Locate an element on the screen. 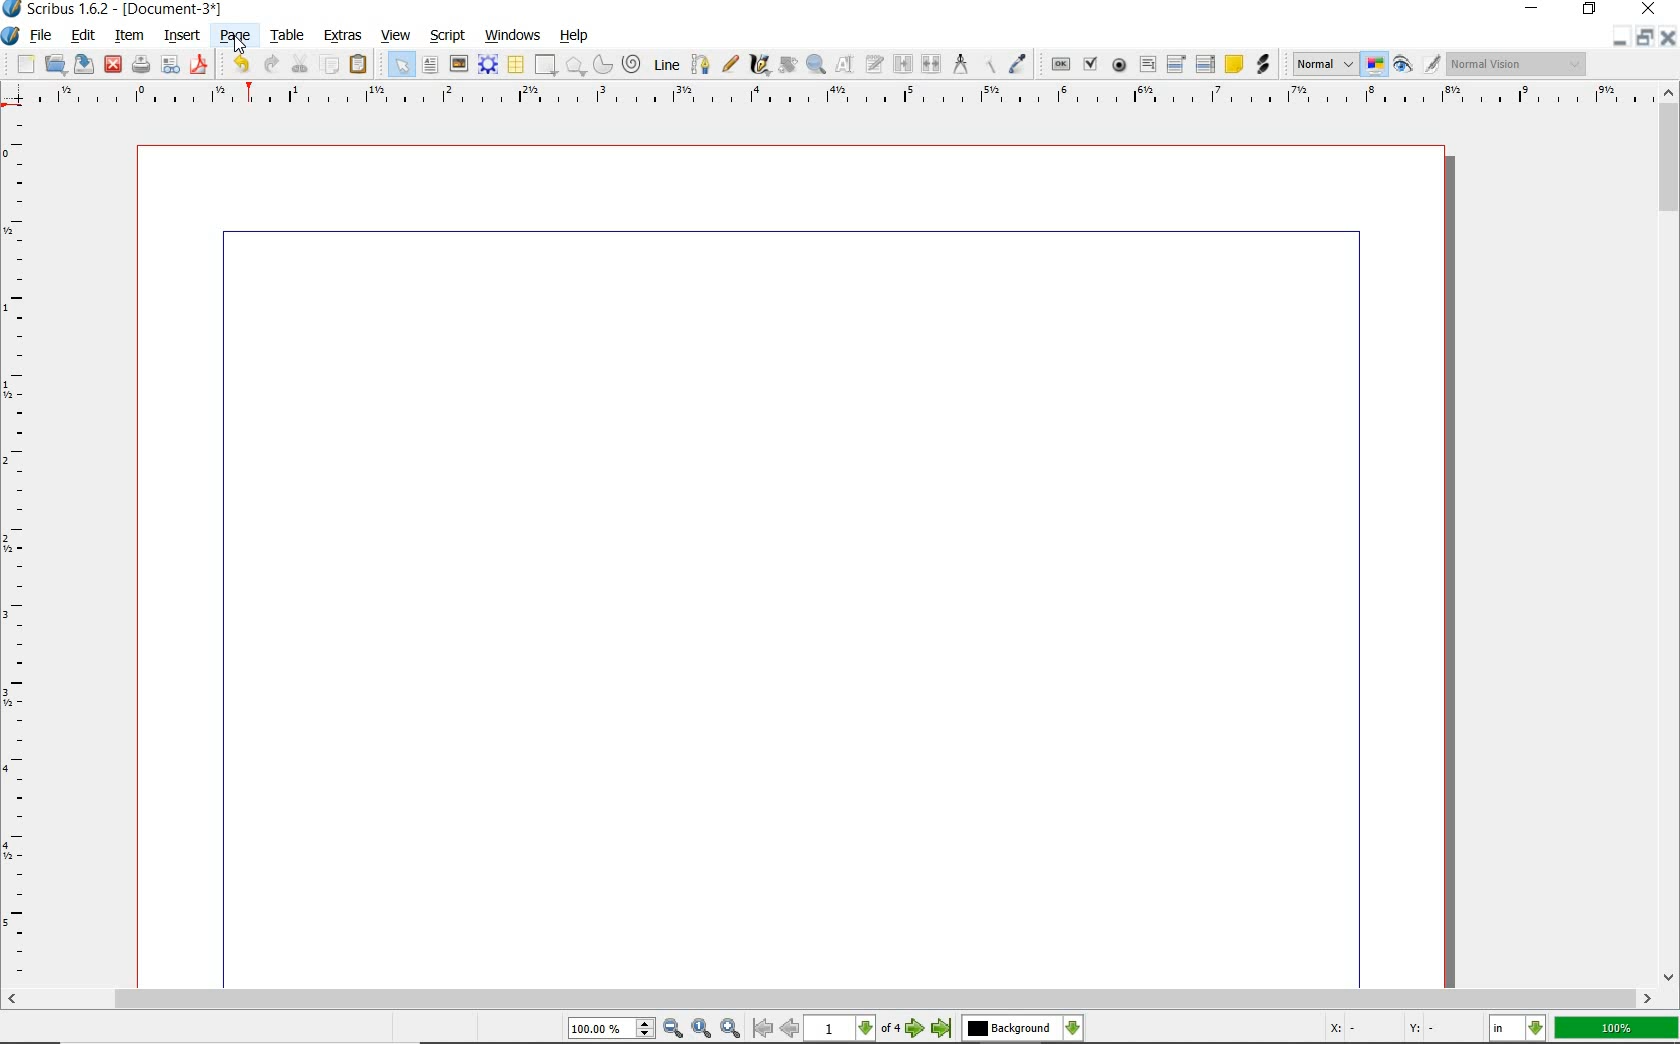 The image size is (1680, 1044). extras is located at coordinates (342, 33).